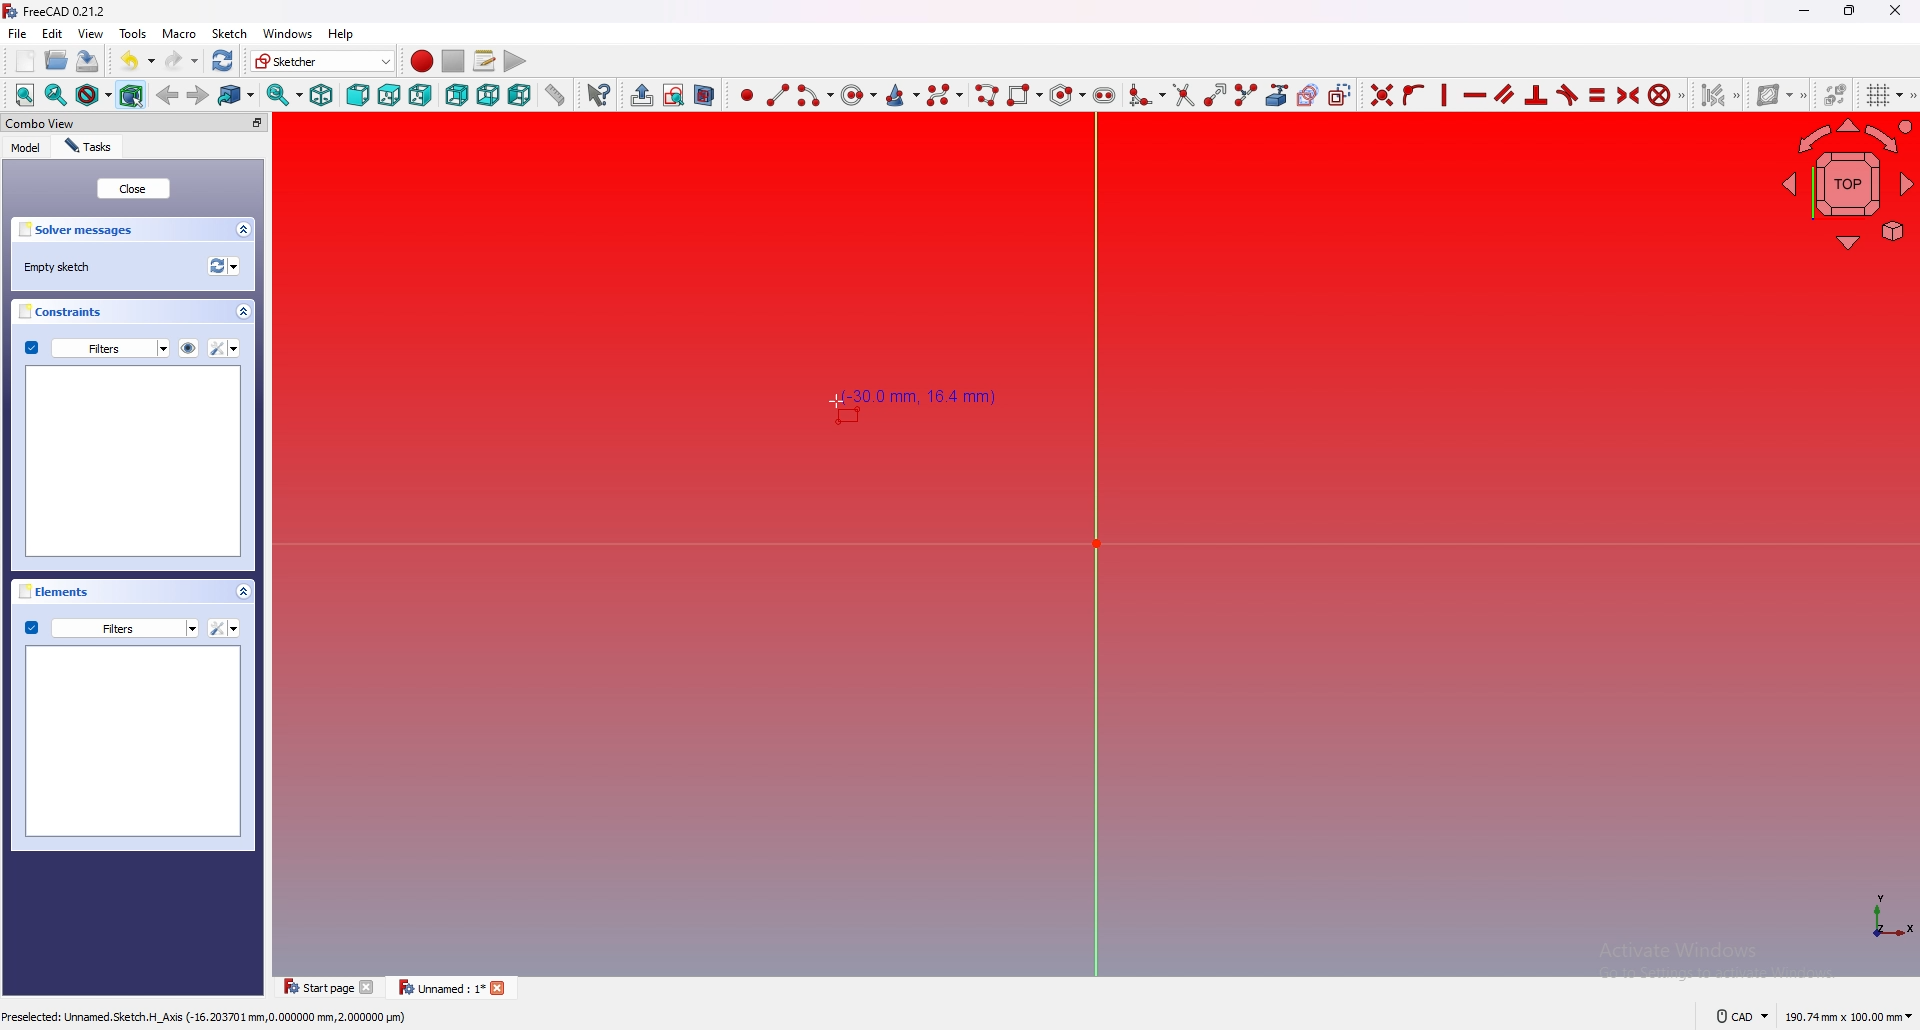 The width and height of the screenshot is (1920, 1030). Describe the element at coordinates (423, 61) in the screenshot. I see `record macro` at that location.